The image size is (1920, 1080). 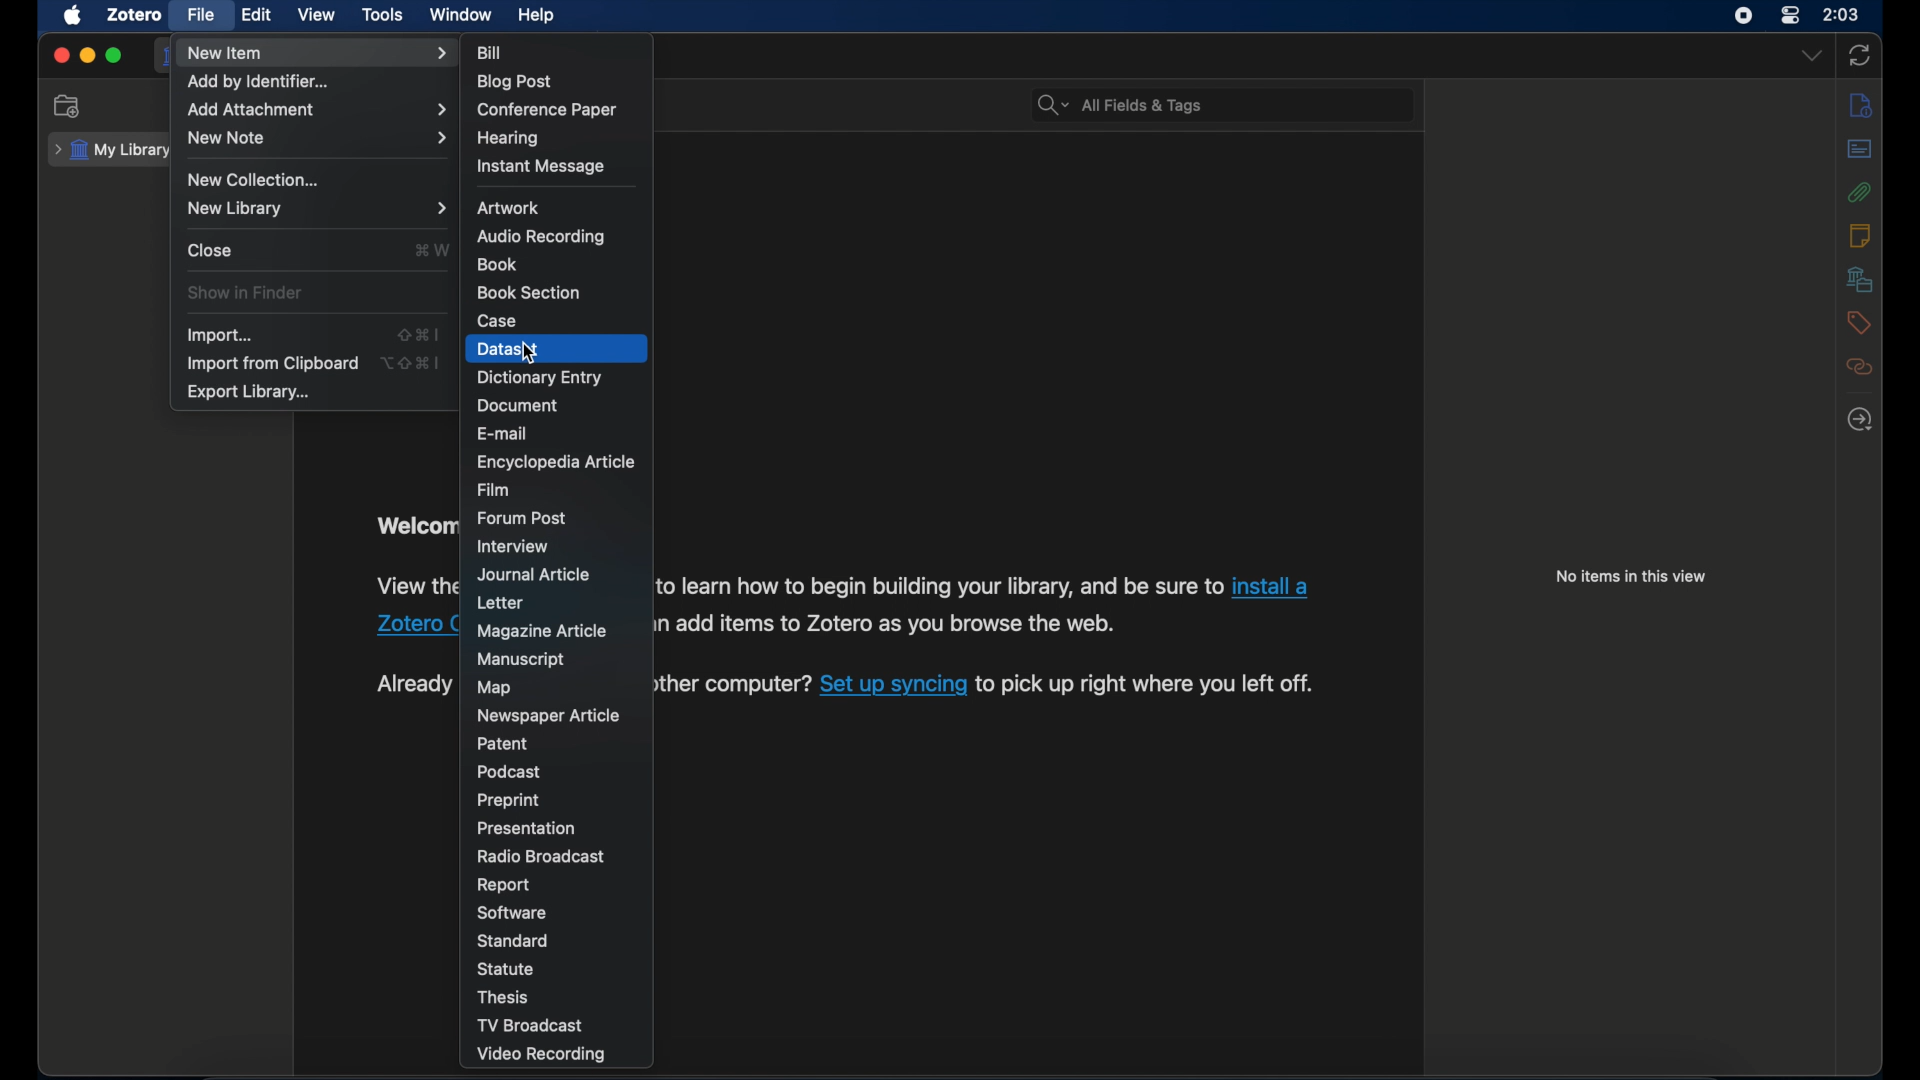 What do you see at coordinates (1813, 54) in the screenshot?
I see `dropdown` at bounding box center [1813, 54].